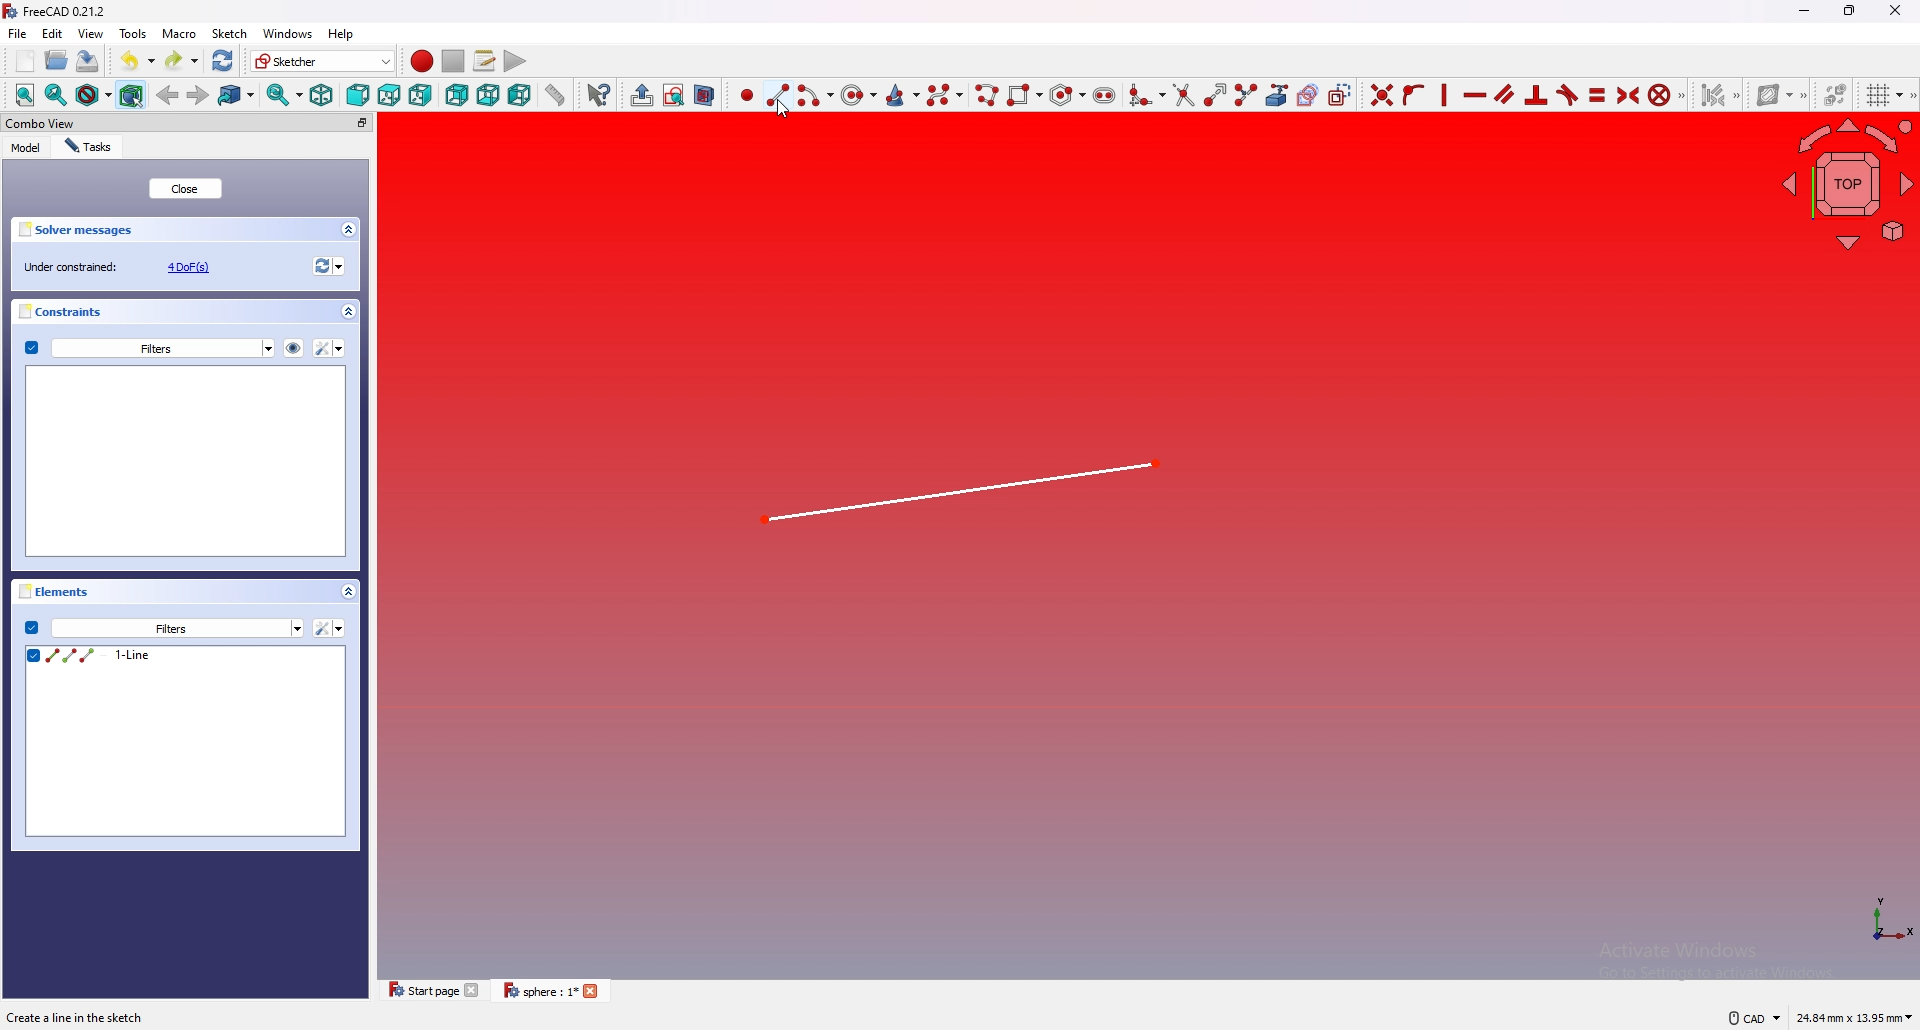  Describe the element at coordinates (1341, 95) in the screenshot. I see `Toggle construction geometry` at that location.